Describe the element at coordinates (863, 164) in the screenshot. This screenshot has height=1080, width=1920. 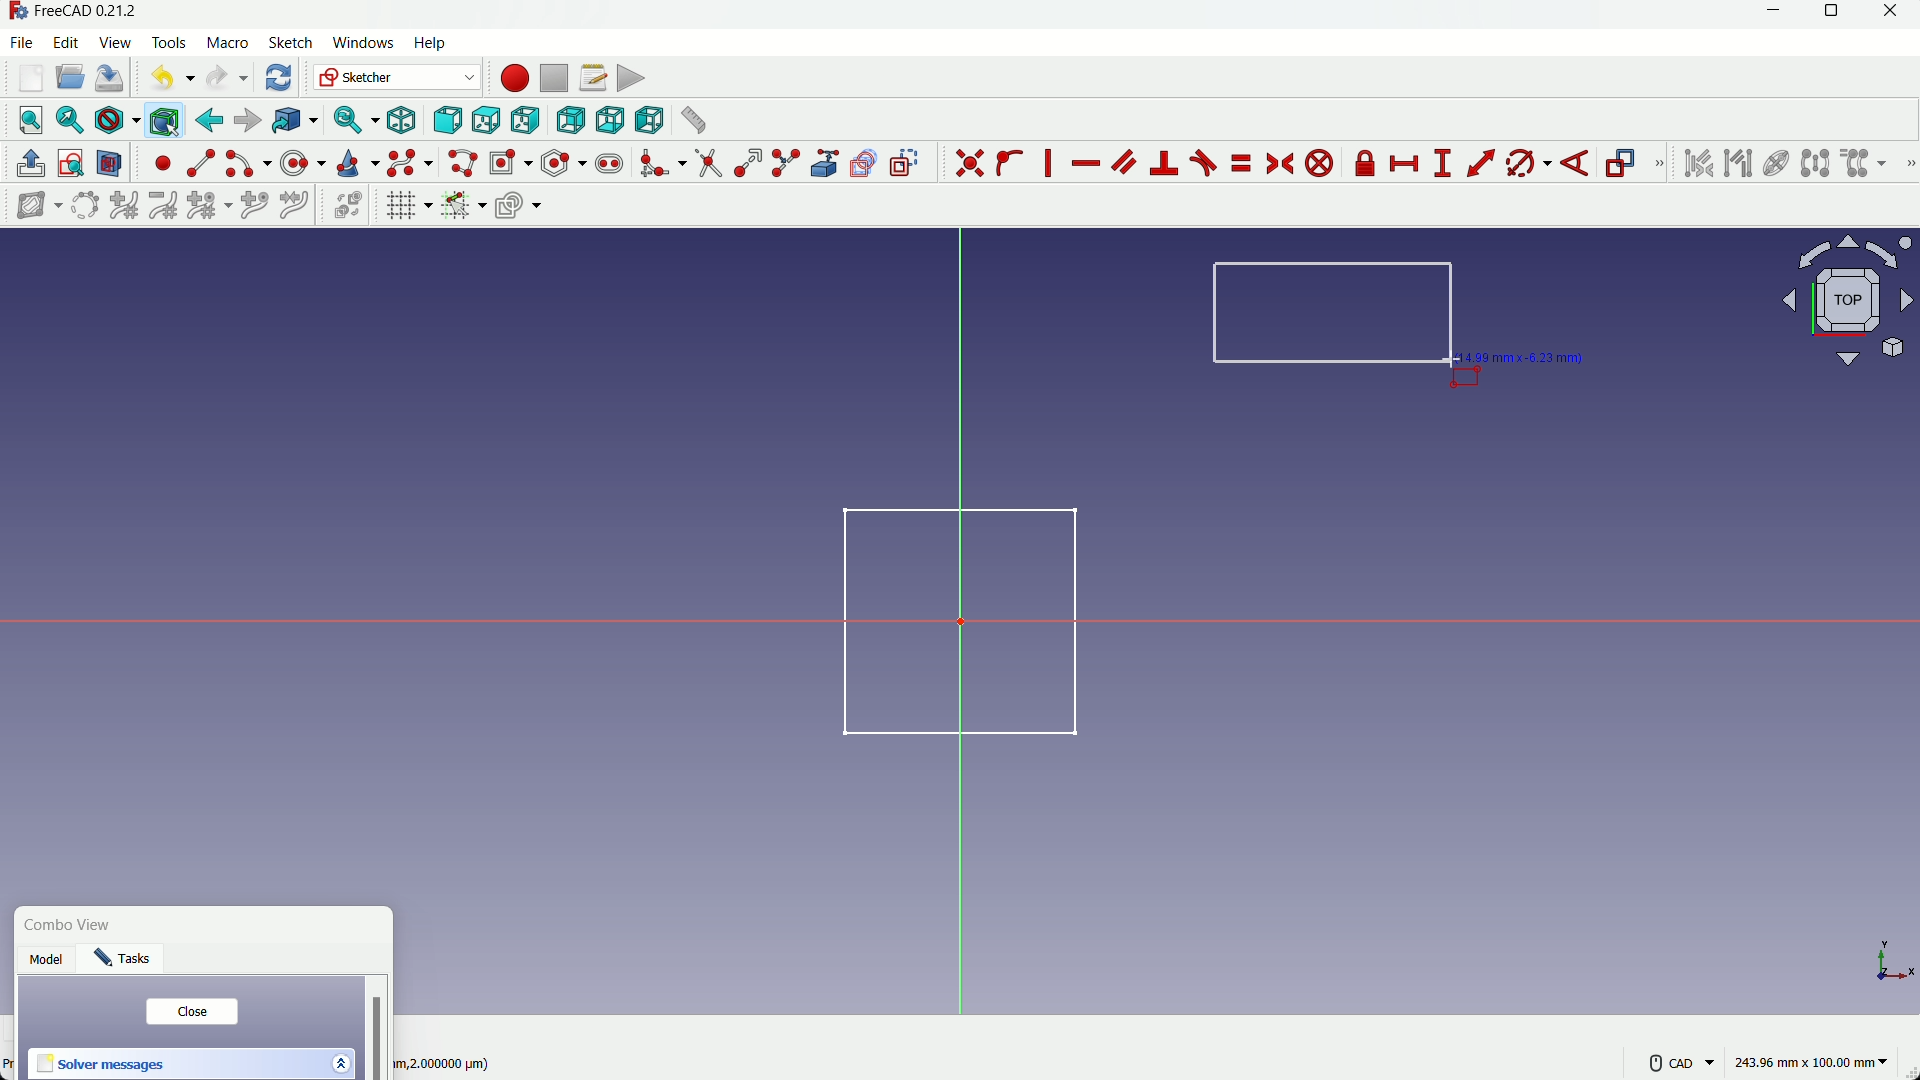
I see `create carbon copy` at that location.